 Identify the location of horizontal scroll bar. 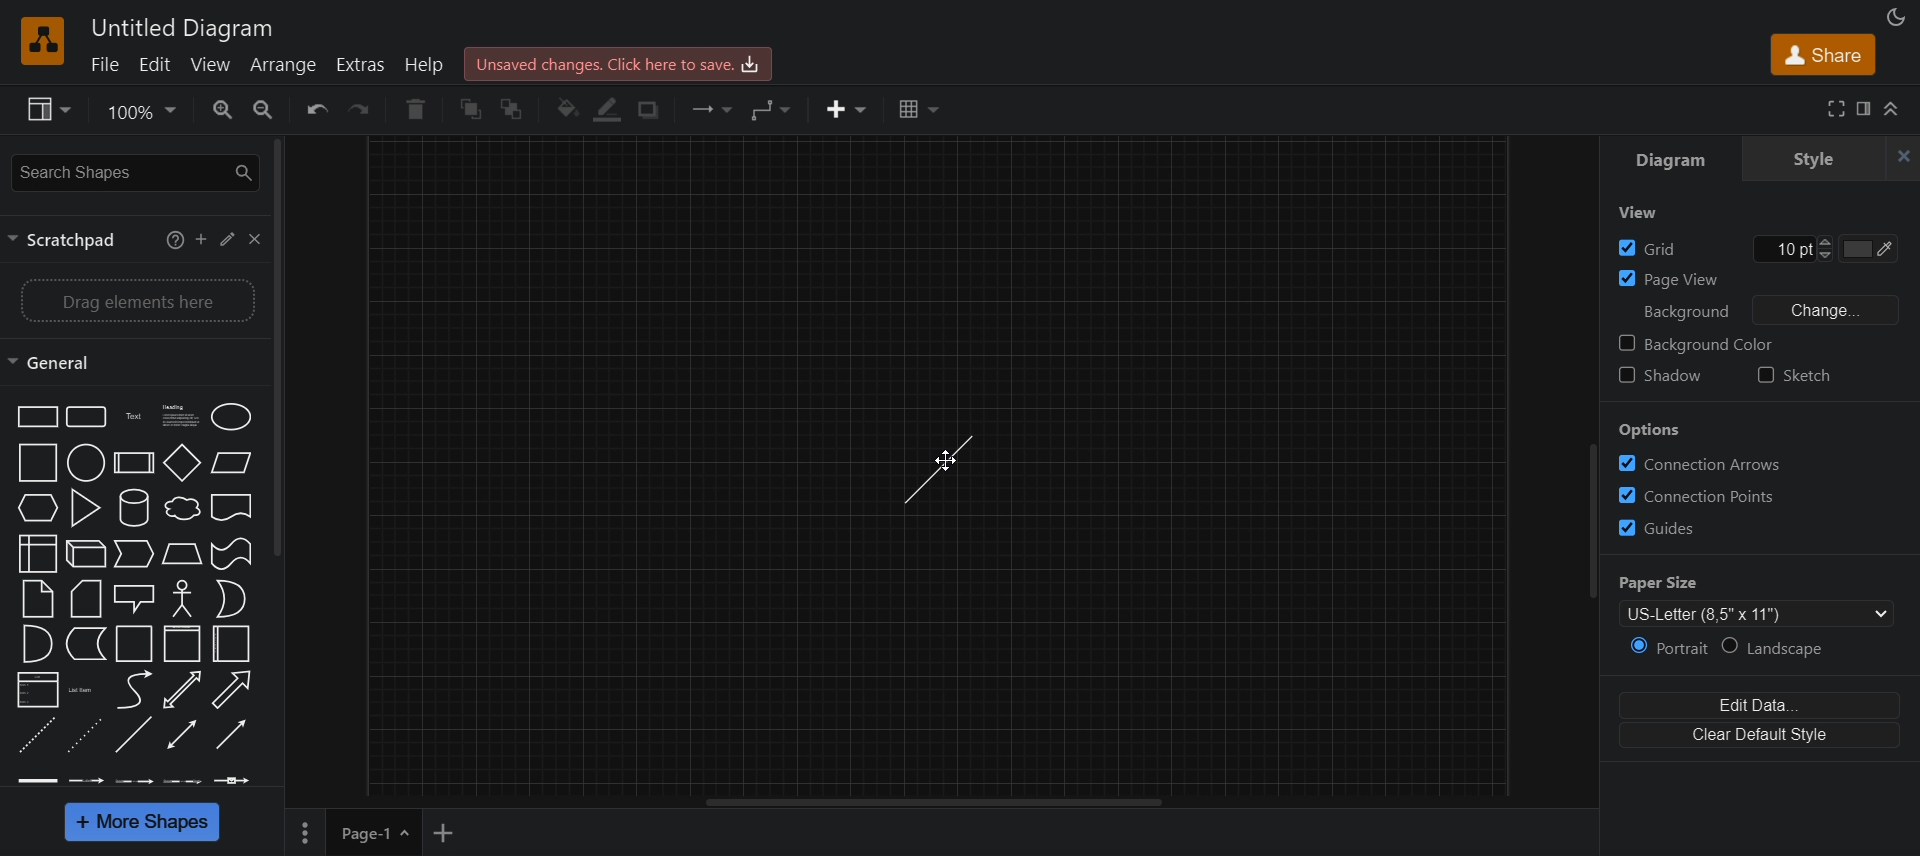
(944, 802).